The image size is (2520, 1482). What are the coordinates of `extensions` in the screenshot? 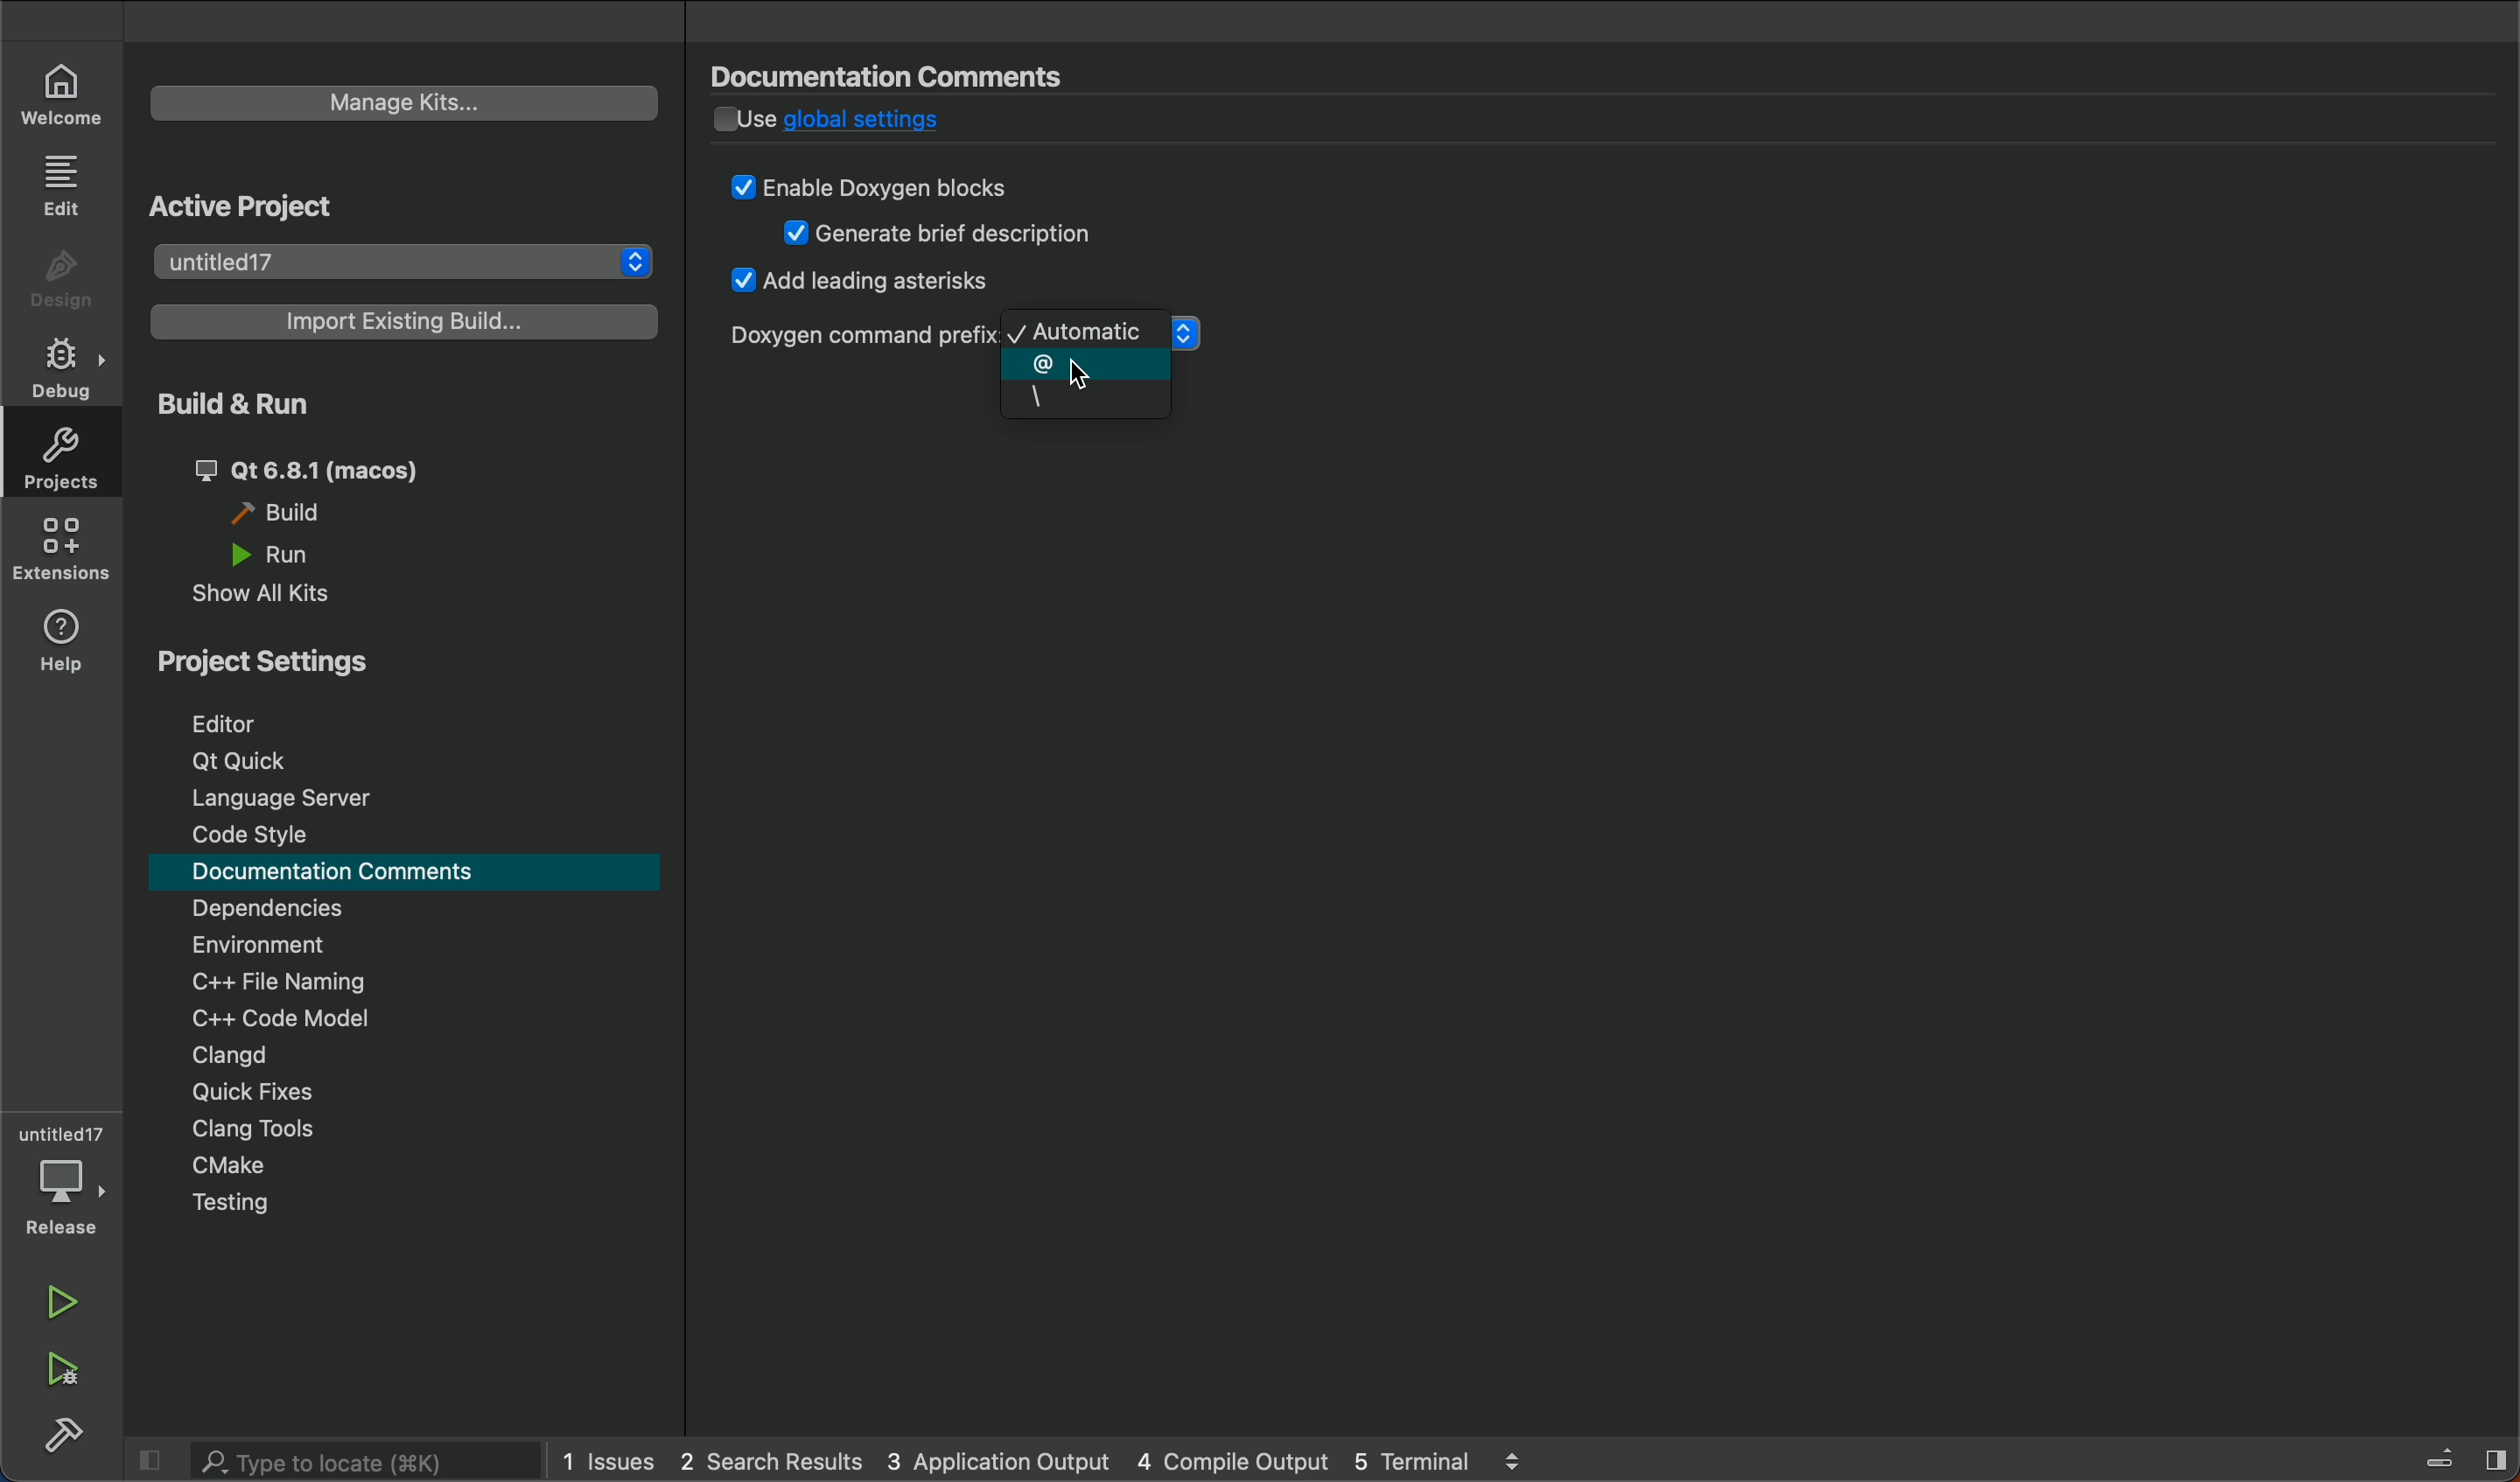 It's located at (65, 553).